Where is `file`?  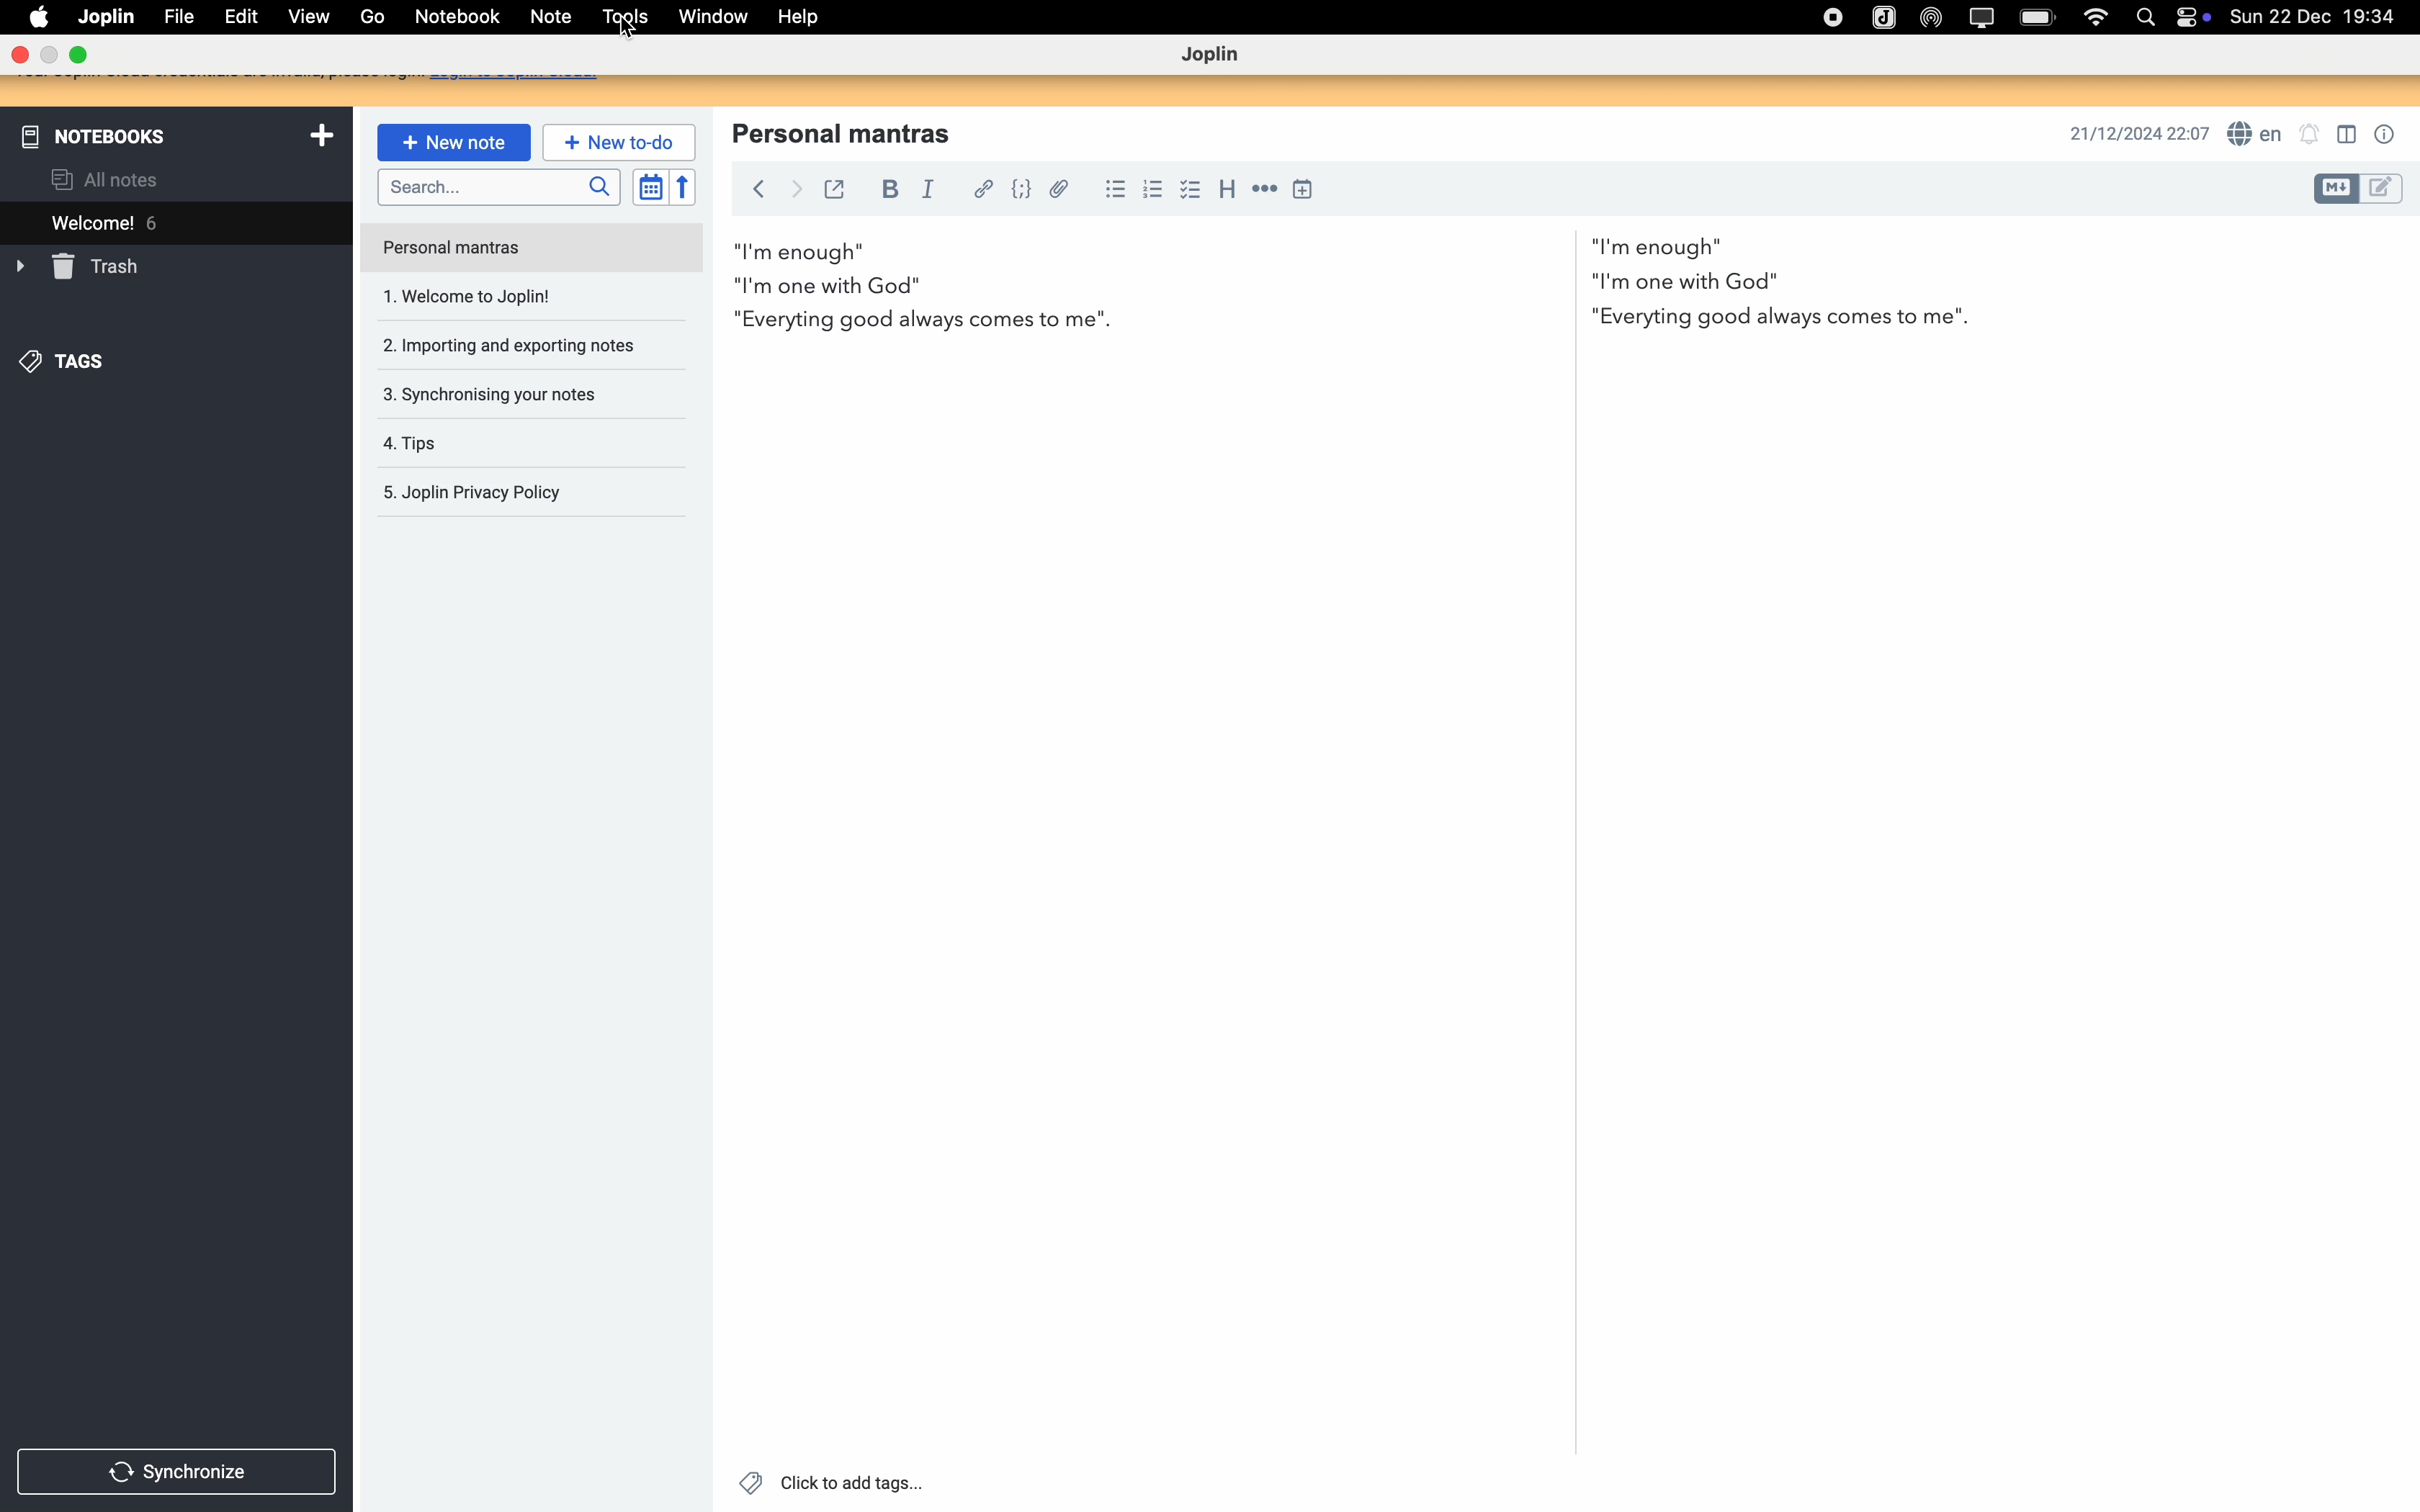 file is located at coordinates (179, 16).